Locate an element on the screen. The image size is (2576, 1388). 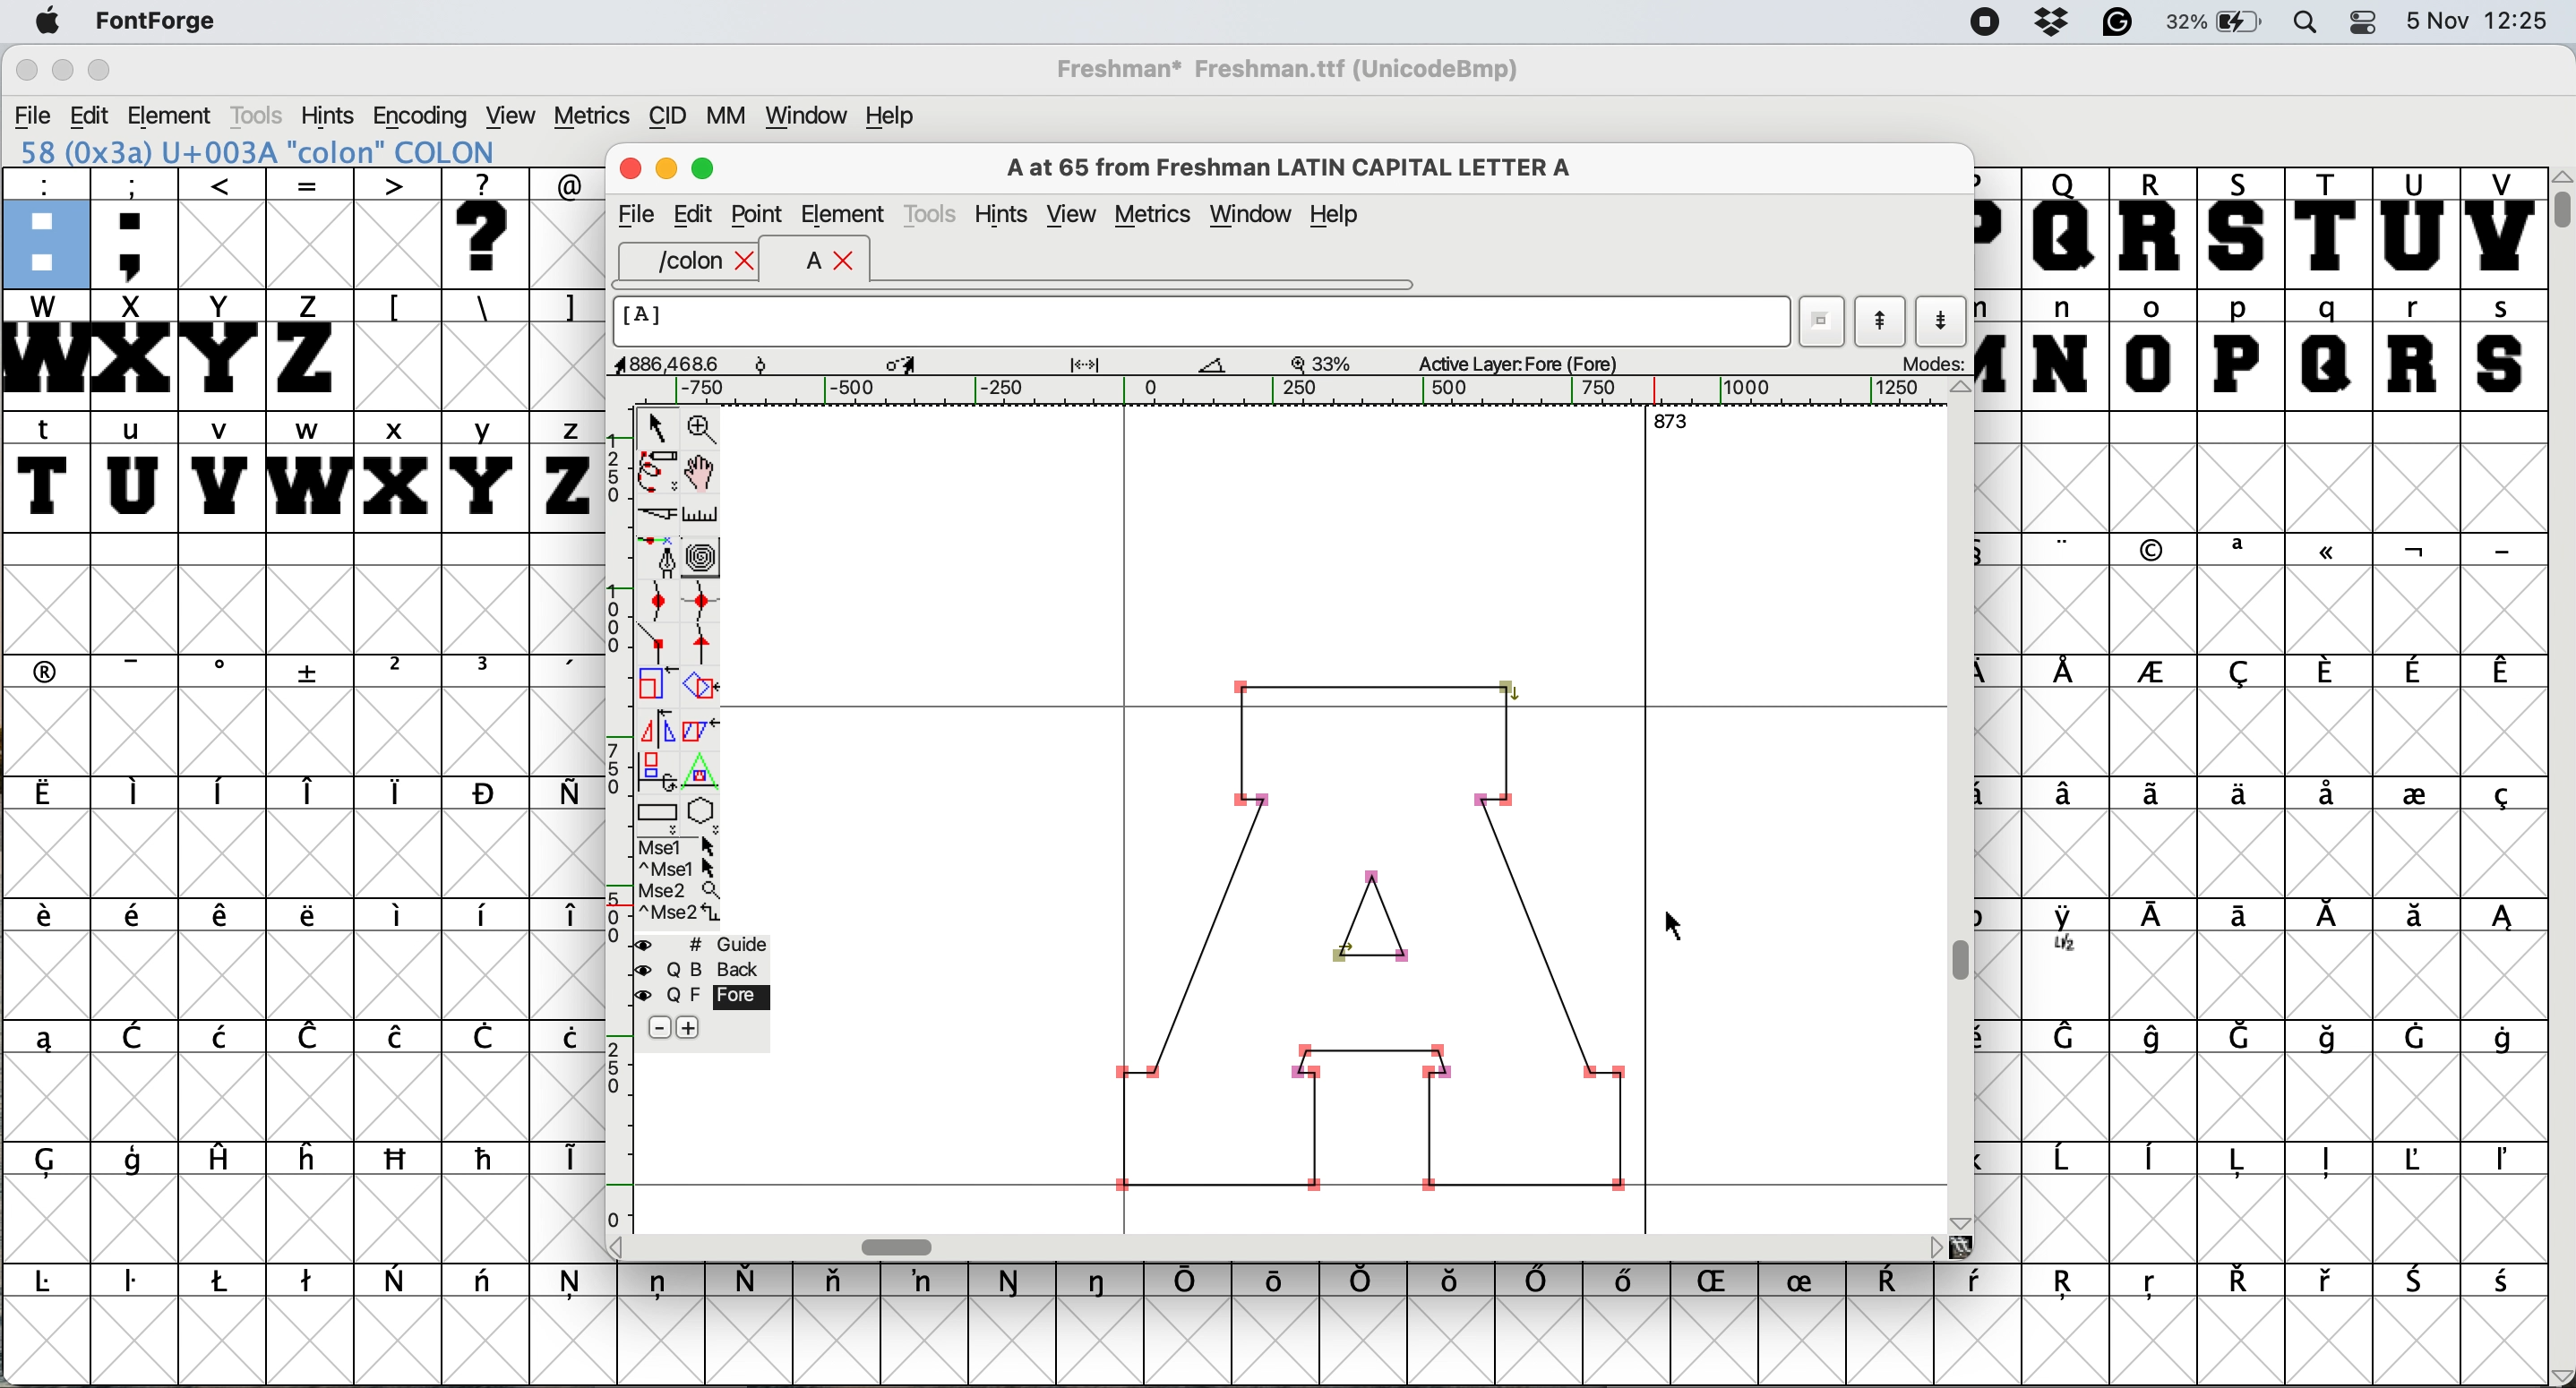
symbol is located at coordinates (1364, 1280).